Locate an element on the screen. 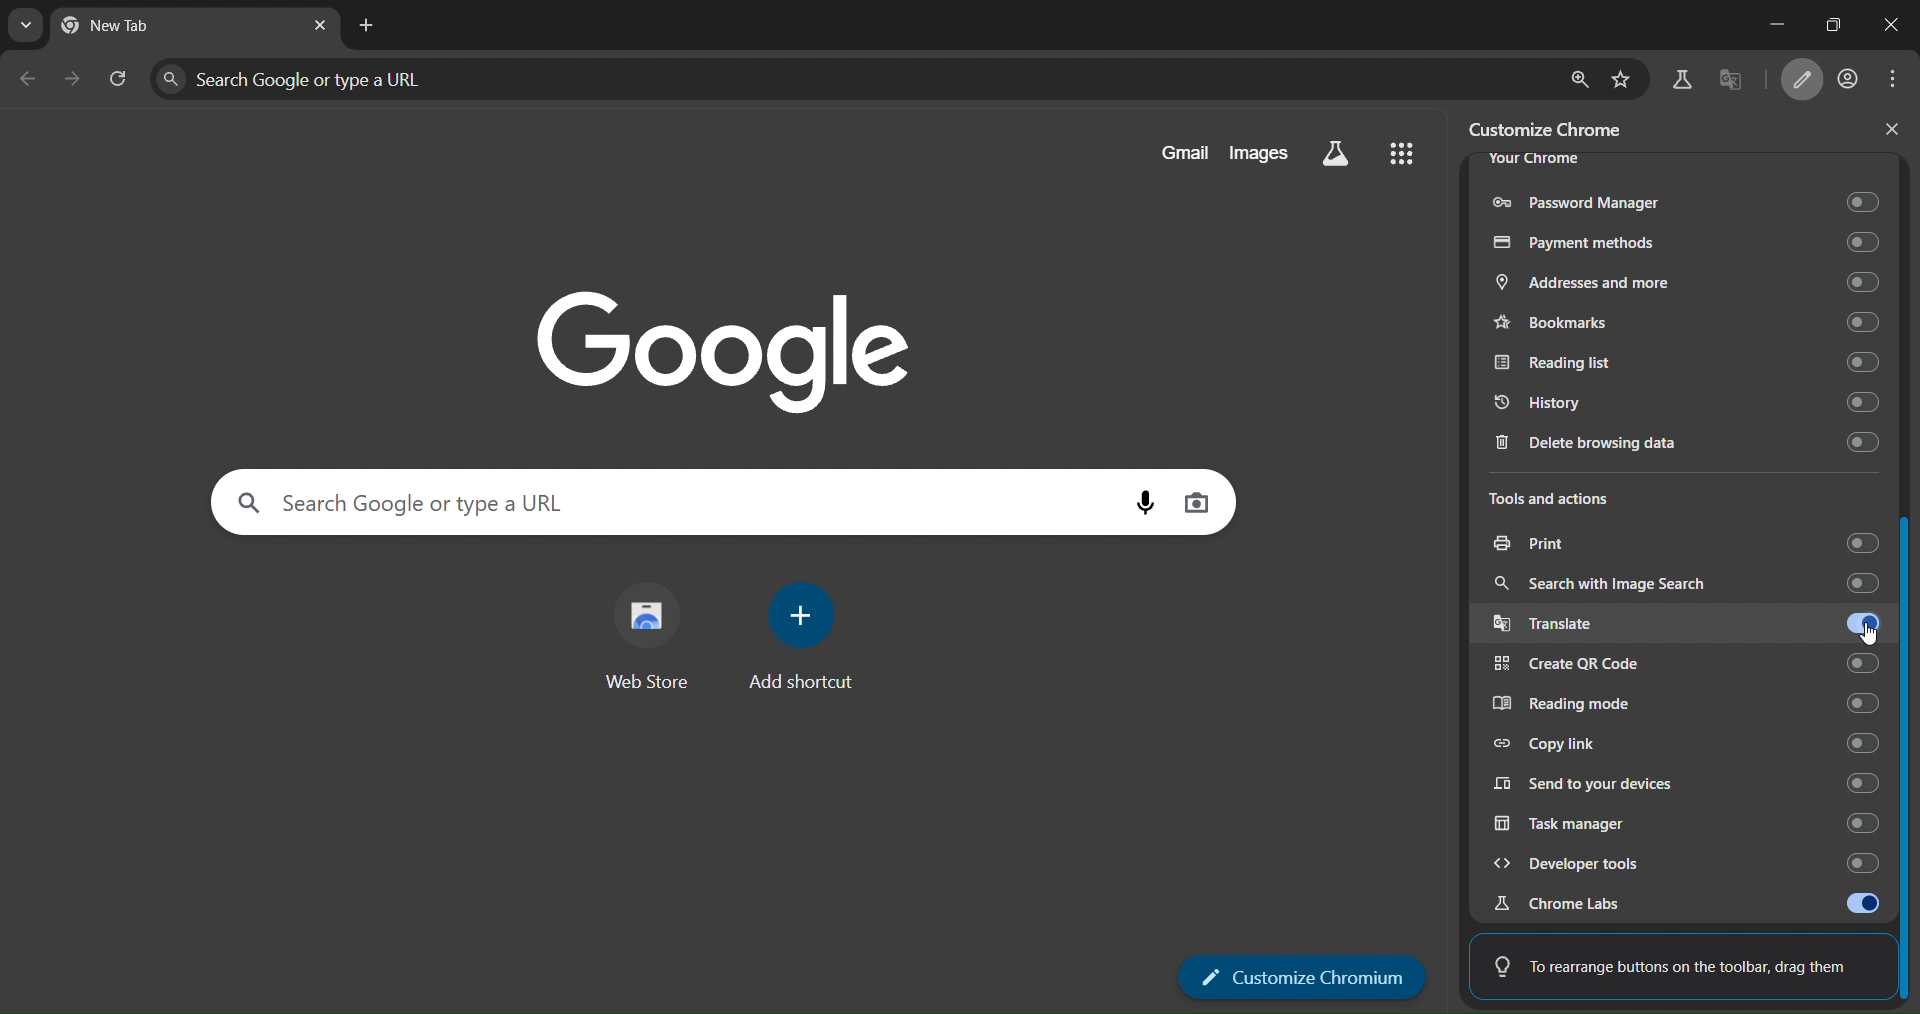 The width and height of the screenshot is (1920, 1014). close is located at coordinates (1888, 29).